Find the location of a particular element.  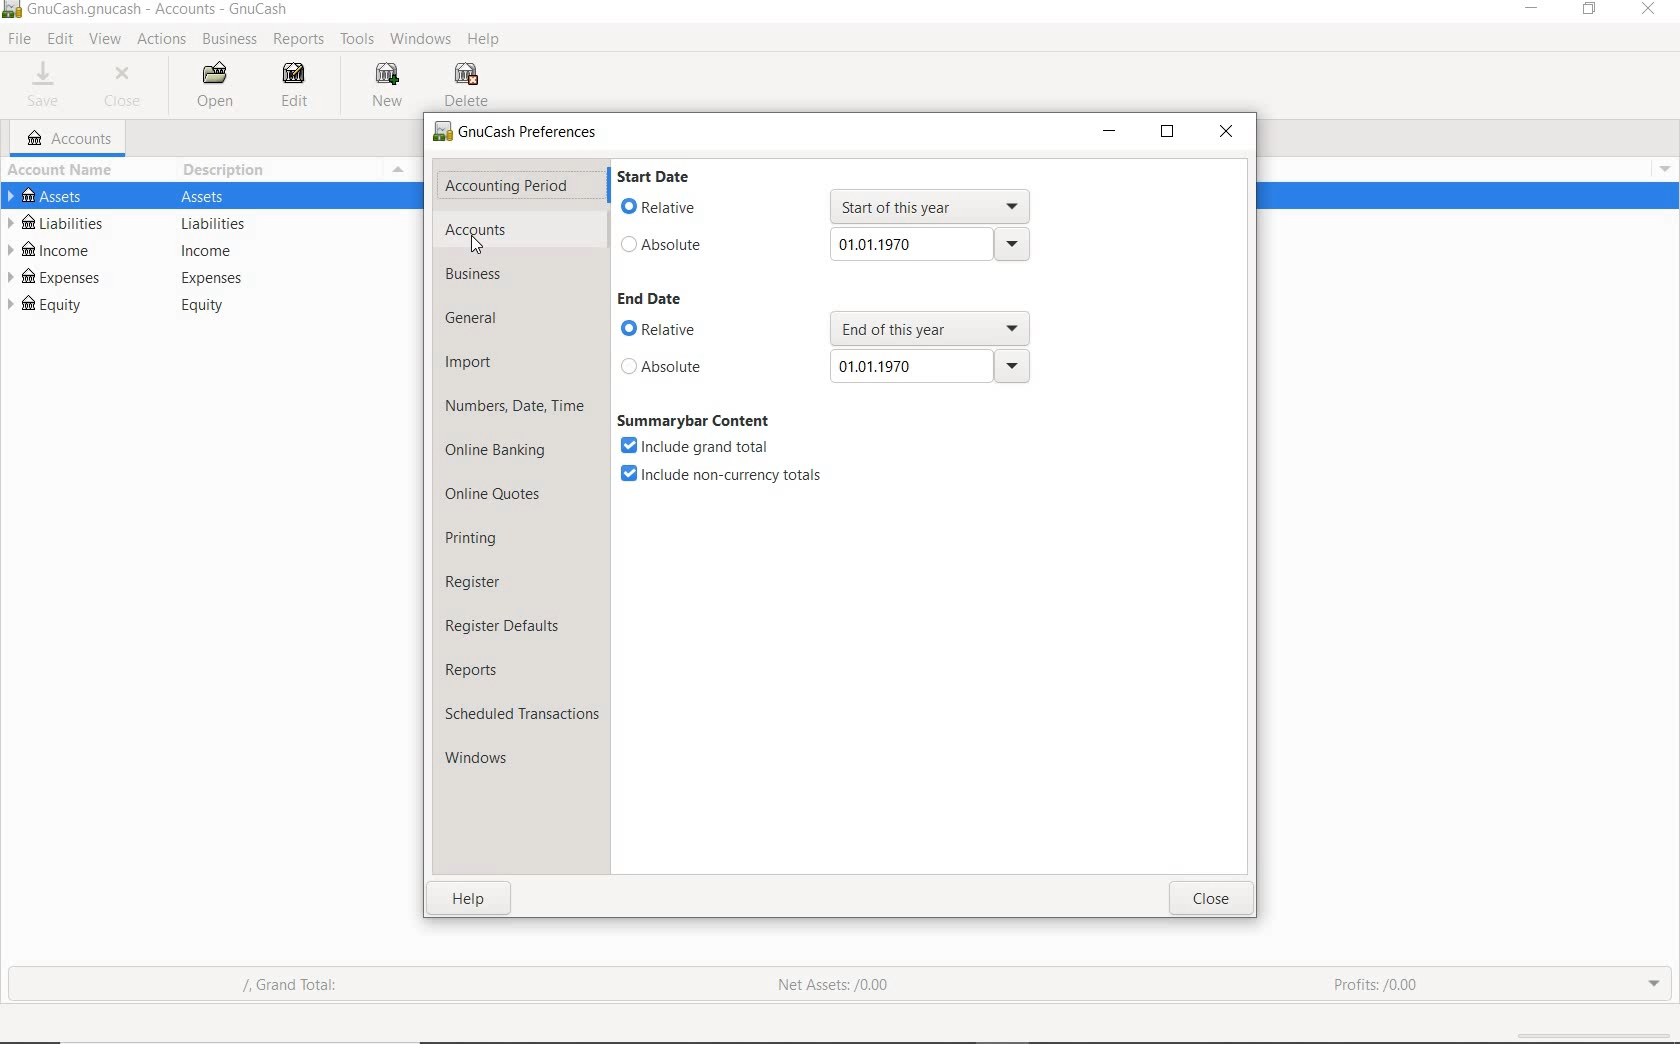

business is located at coordinates (479, 276).